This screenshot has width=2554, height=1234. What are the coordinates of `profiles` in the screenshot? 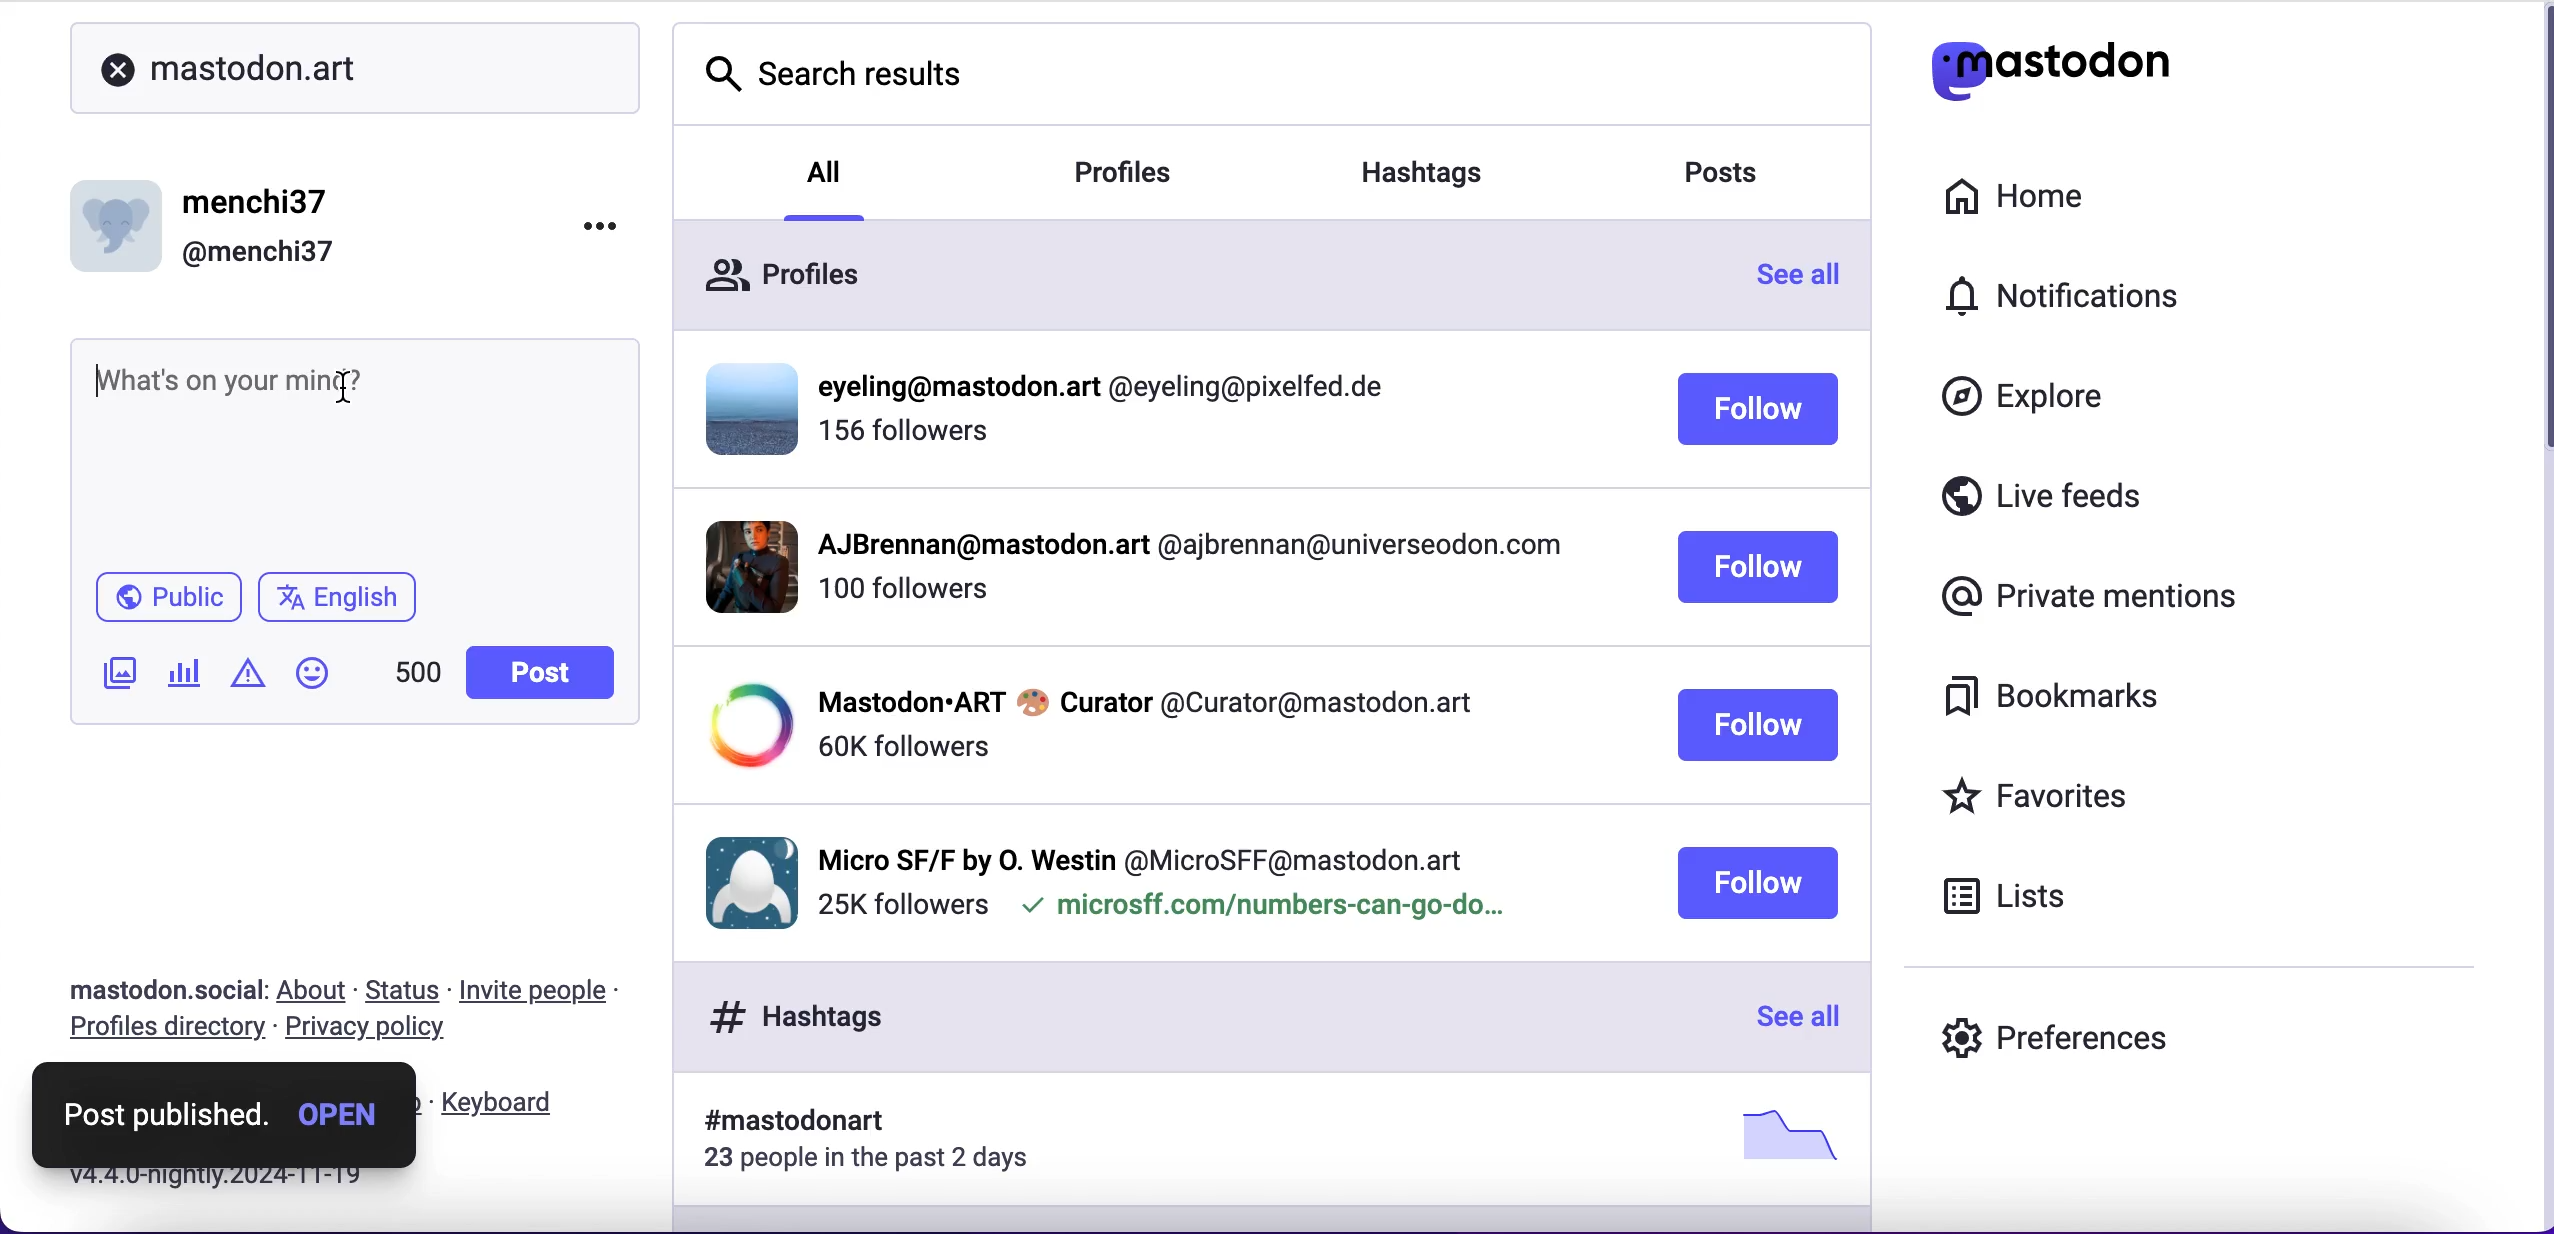 It's located at (808, 272).